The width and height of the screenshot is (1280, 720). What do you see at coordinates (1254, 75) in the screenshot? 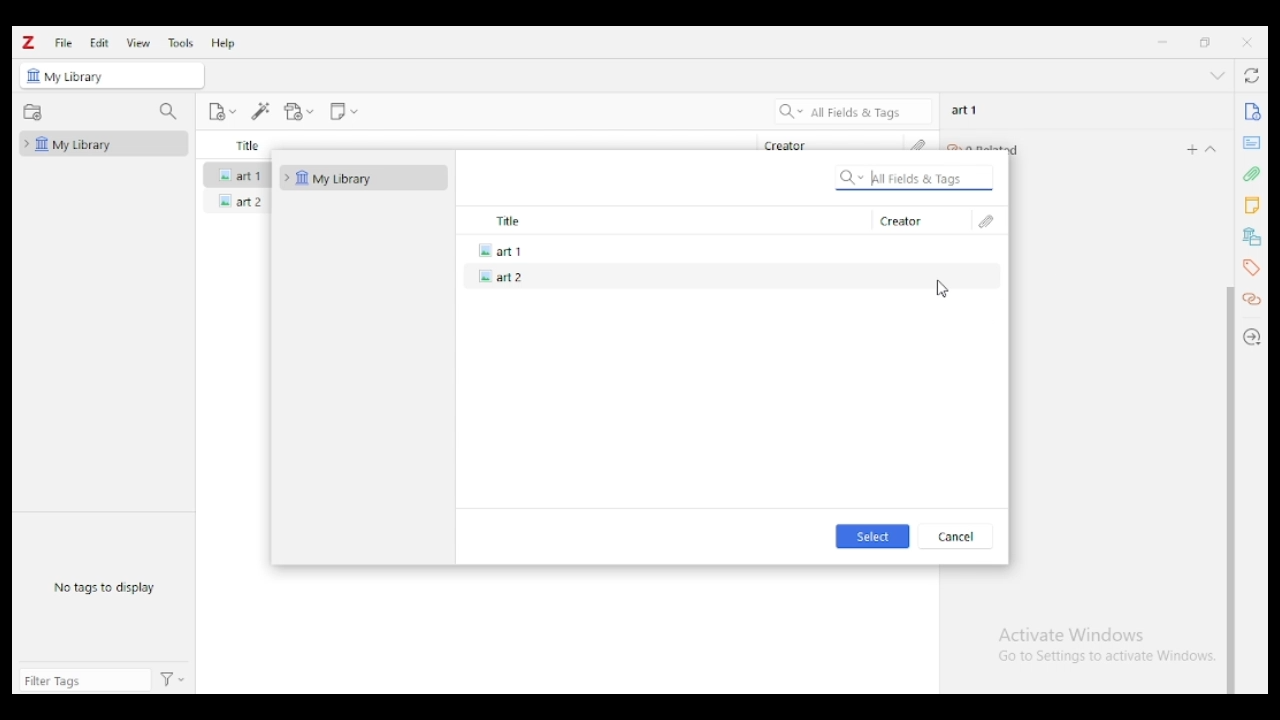
I see `sync with zotero.org` at bounding box center [1254, 75].